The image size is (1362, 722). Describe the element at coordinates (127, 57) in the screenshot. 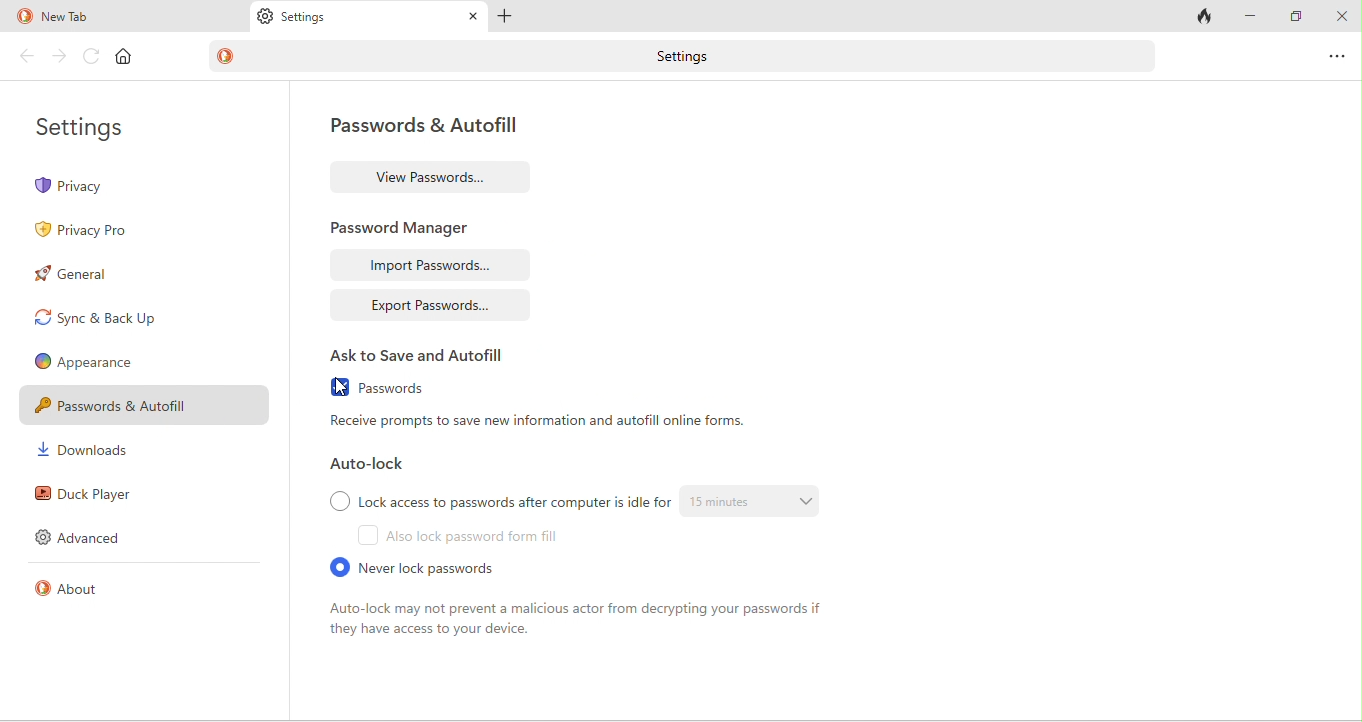

I see `home` at that location.